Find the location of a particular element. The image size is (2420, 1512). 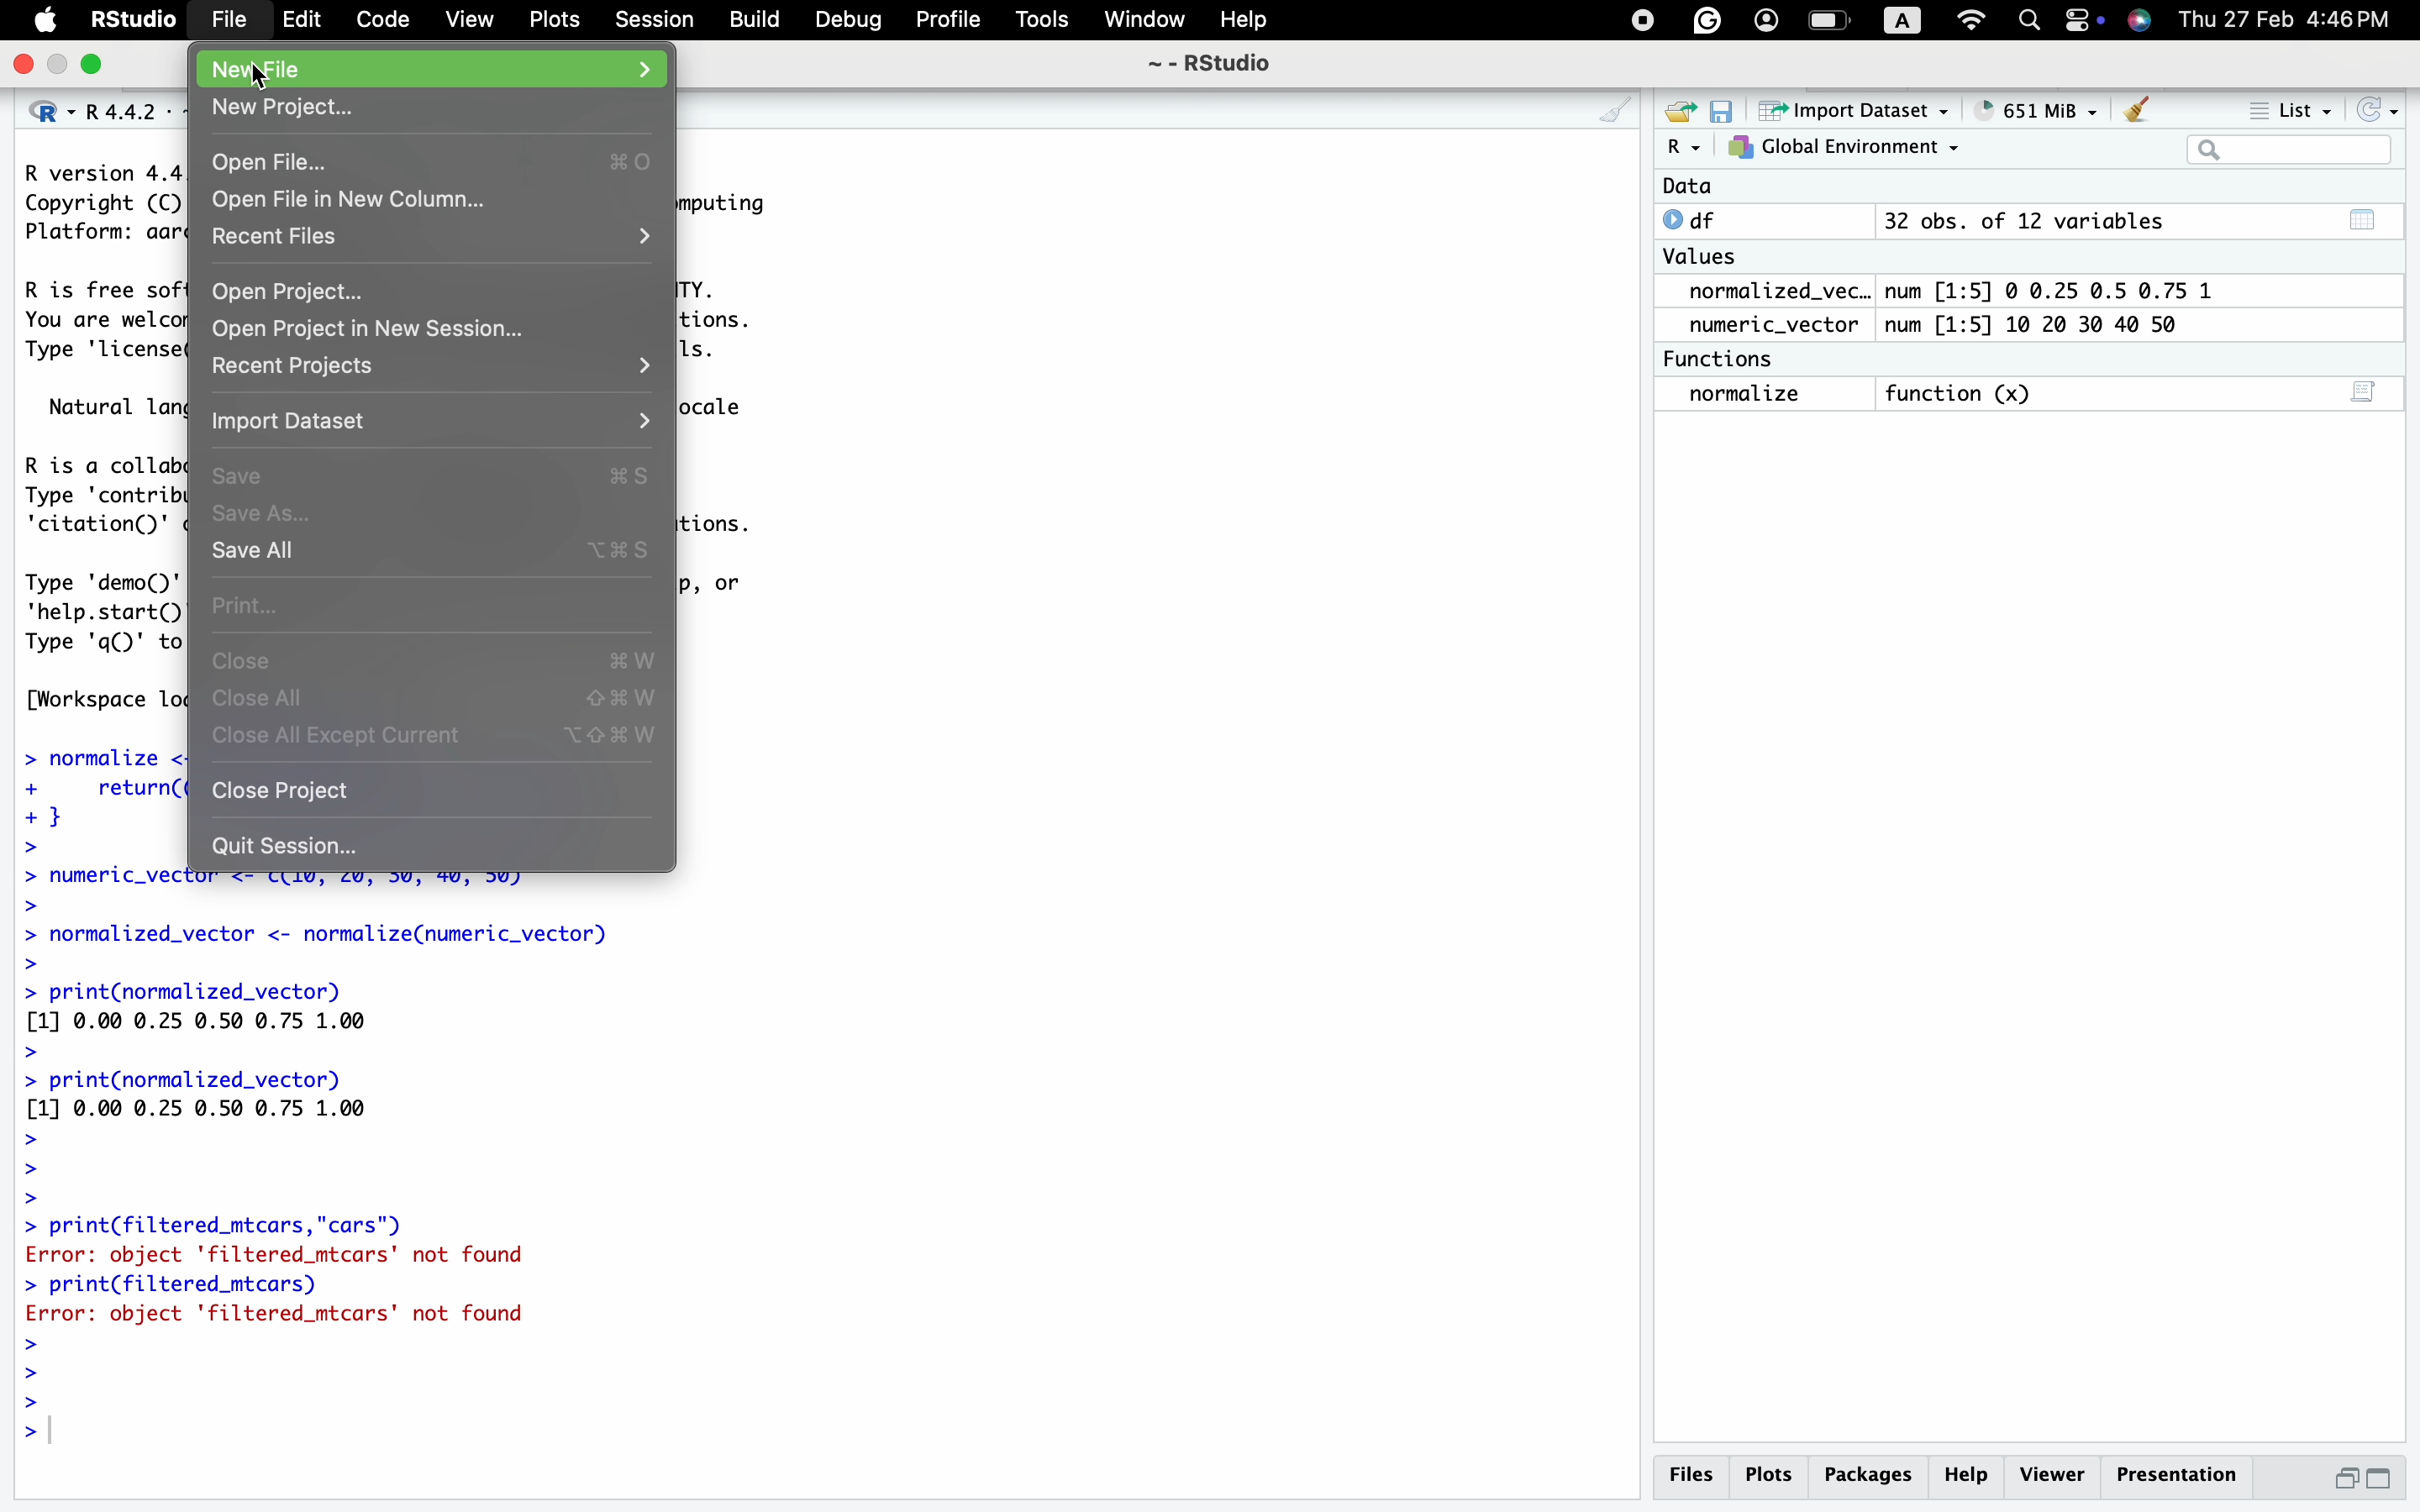

new is located at coordinates (1684, 106).